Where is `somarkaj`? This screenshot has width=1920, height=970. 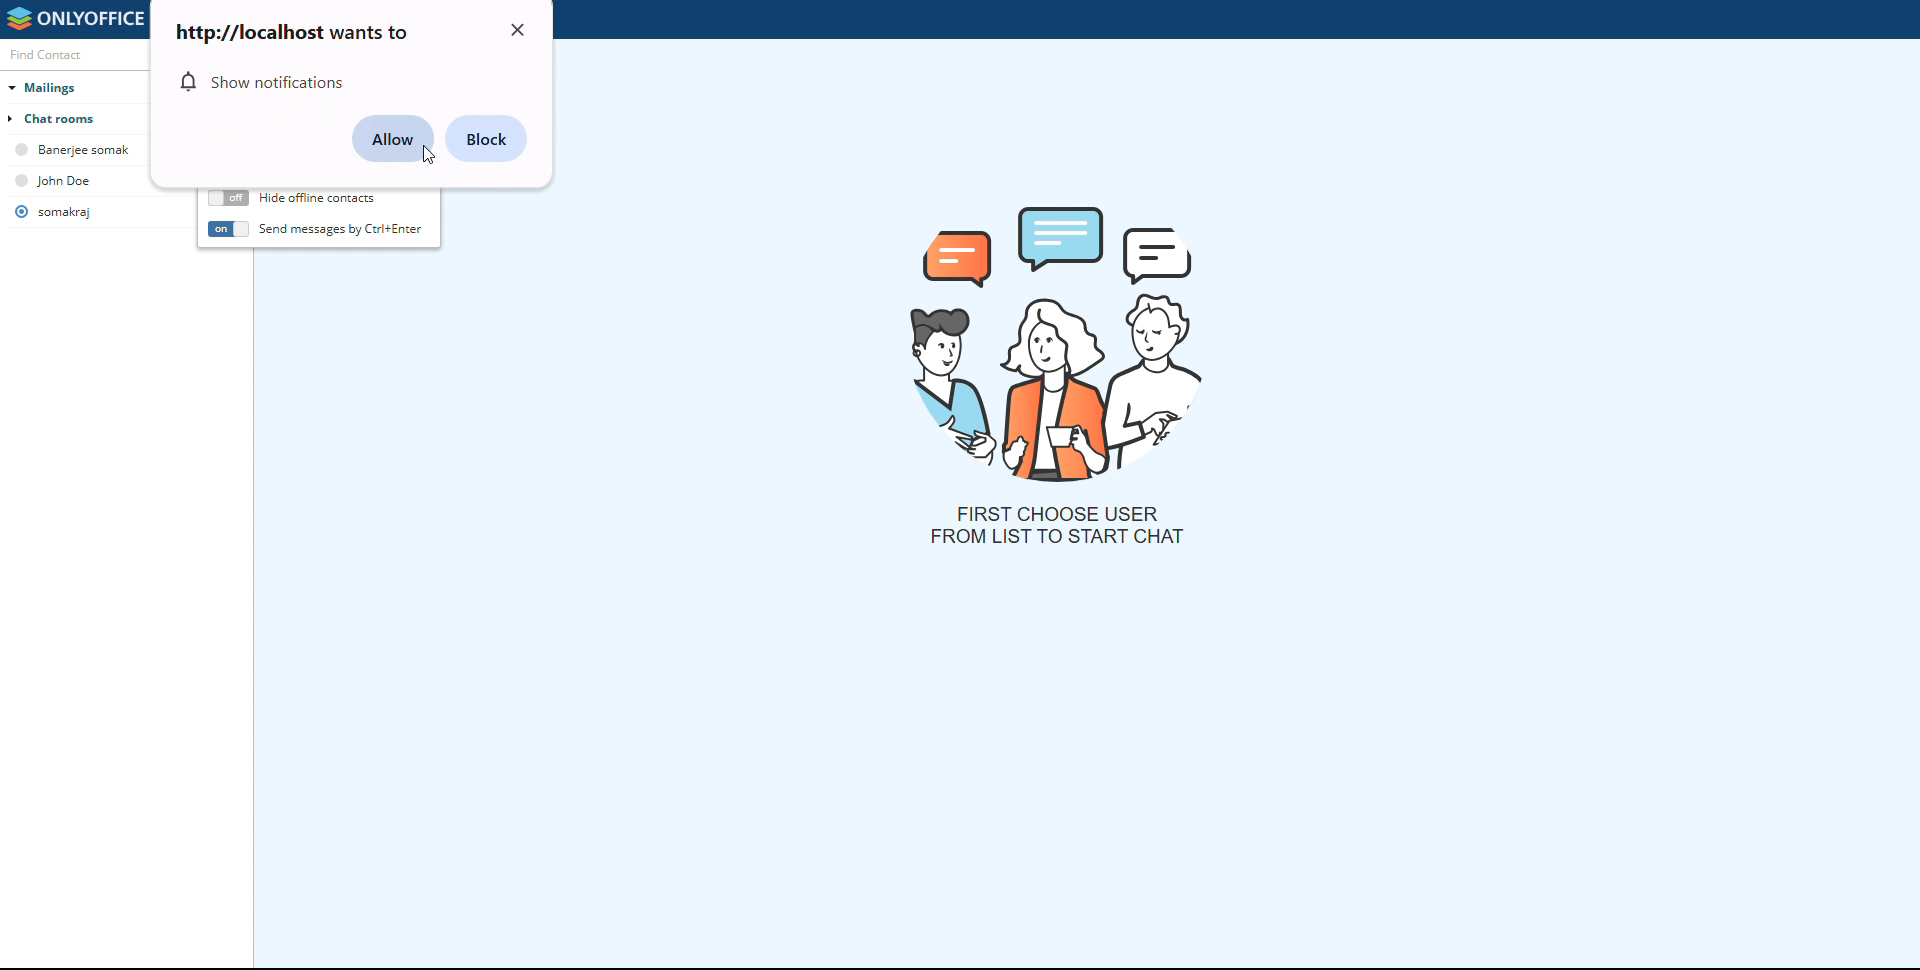 somarkaj is located at coordinates (66, 212).